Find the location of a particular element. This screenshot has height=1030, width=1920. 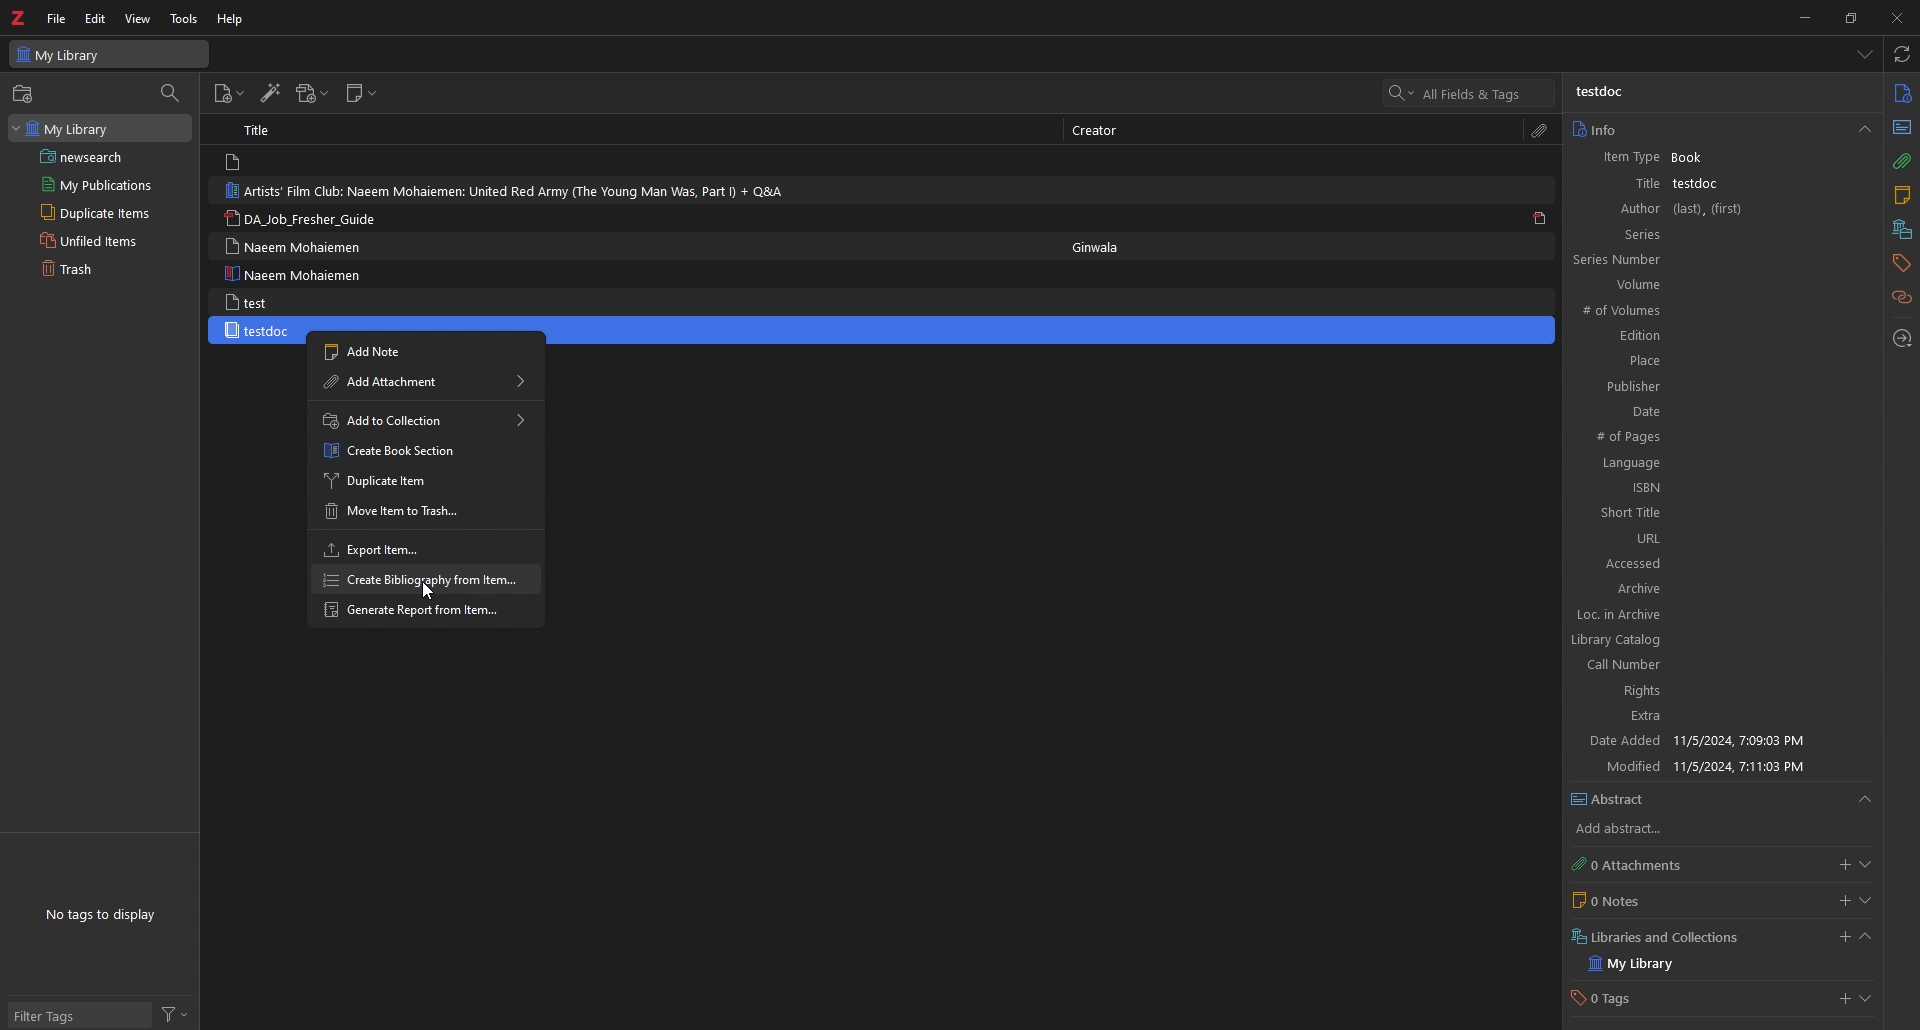

help is located at coordinates (232, 18).